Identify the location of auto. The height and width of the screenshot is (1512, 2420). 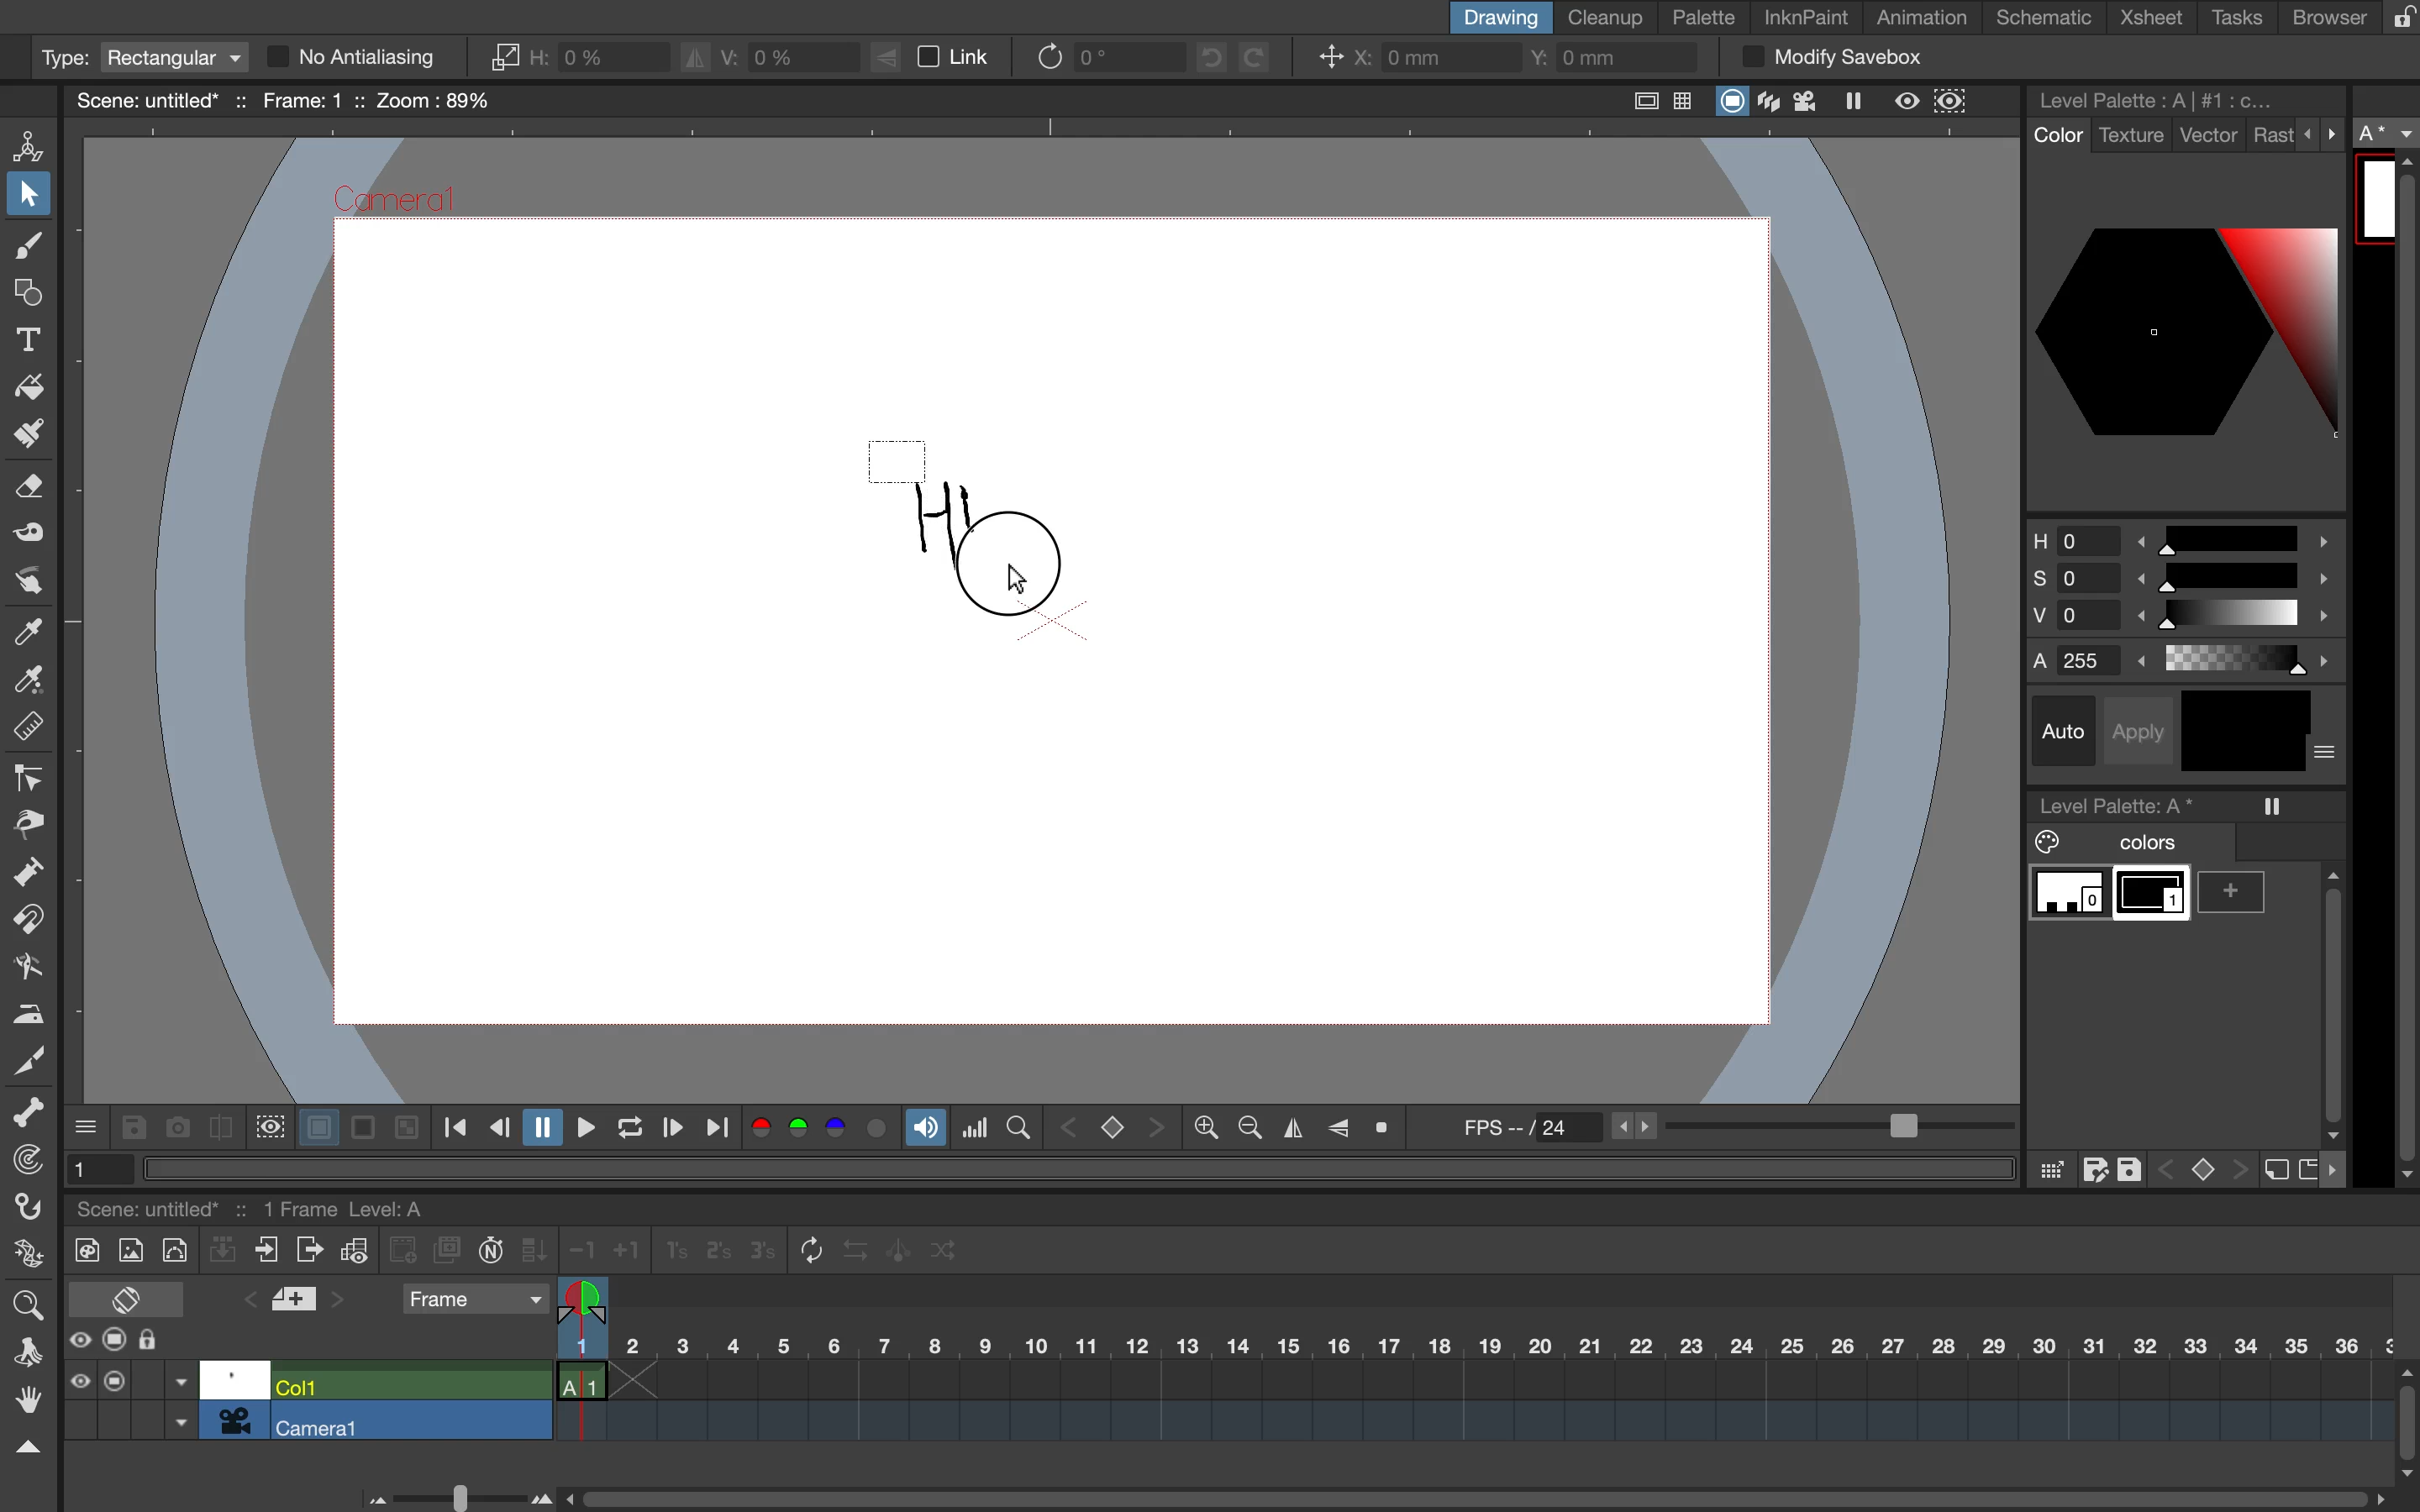
(2067, 731).